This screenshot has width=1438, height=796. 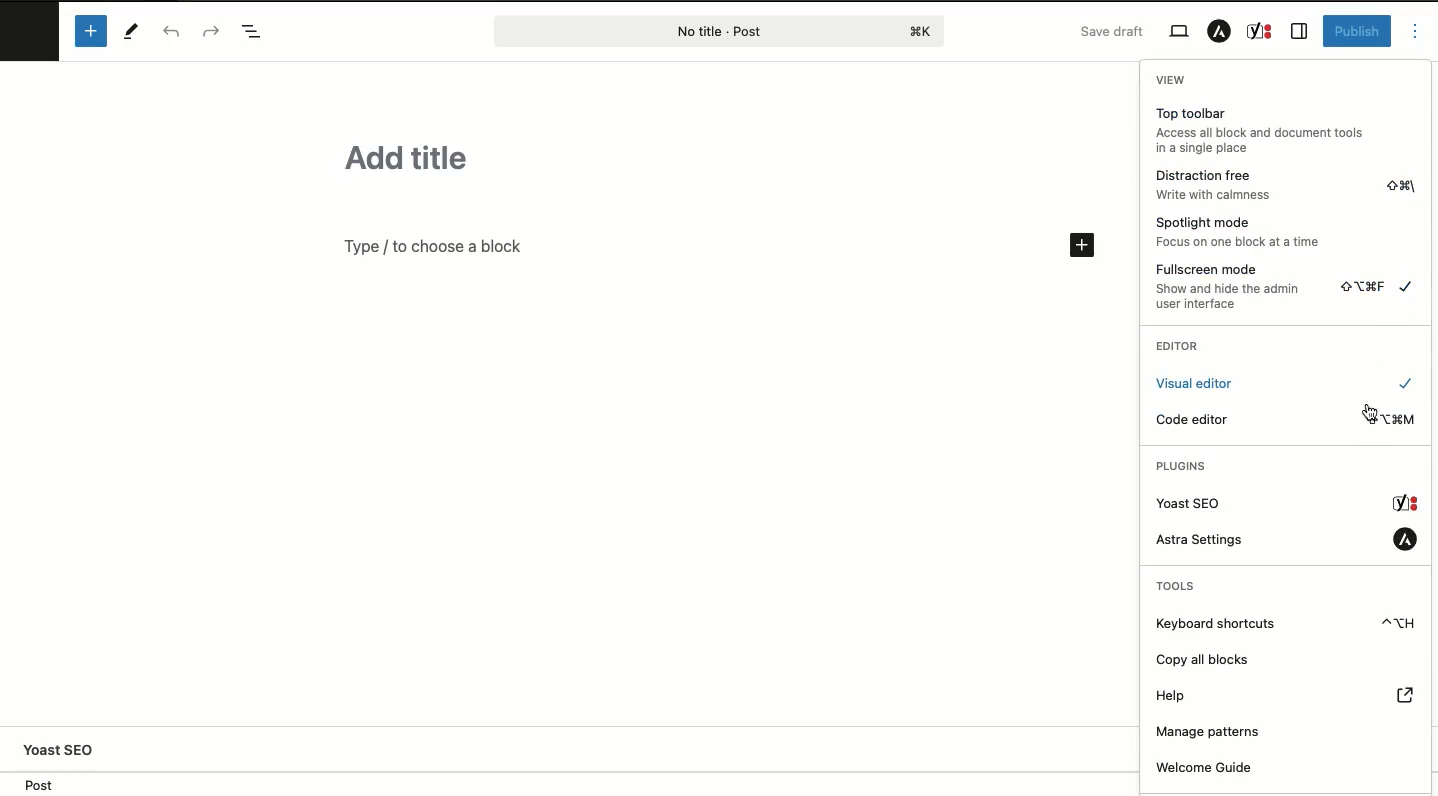 I want to click on Top toolbar, so click(x=1262, y=128).